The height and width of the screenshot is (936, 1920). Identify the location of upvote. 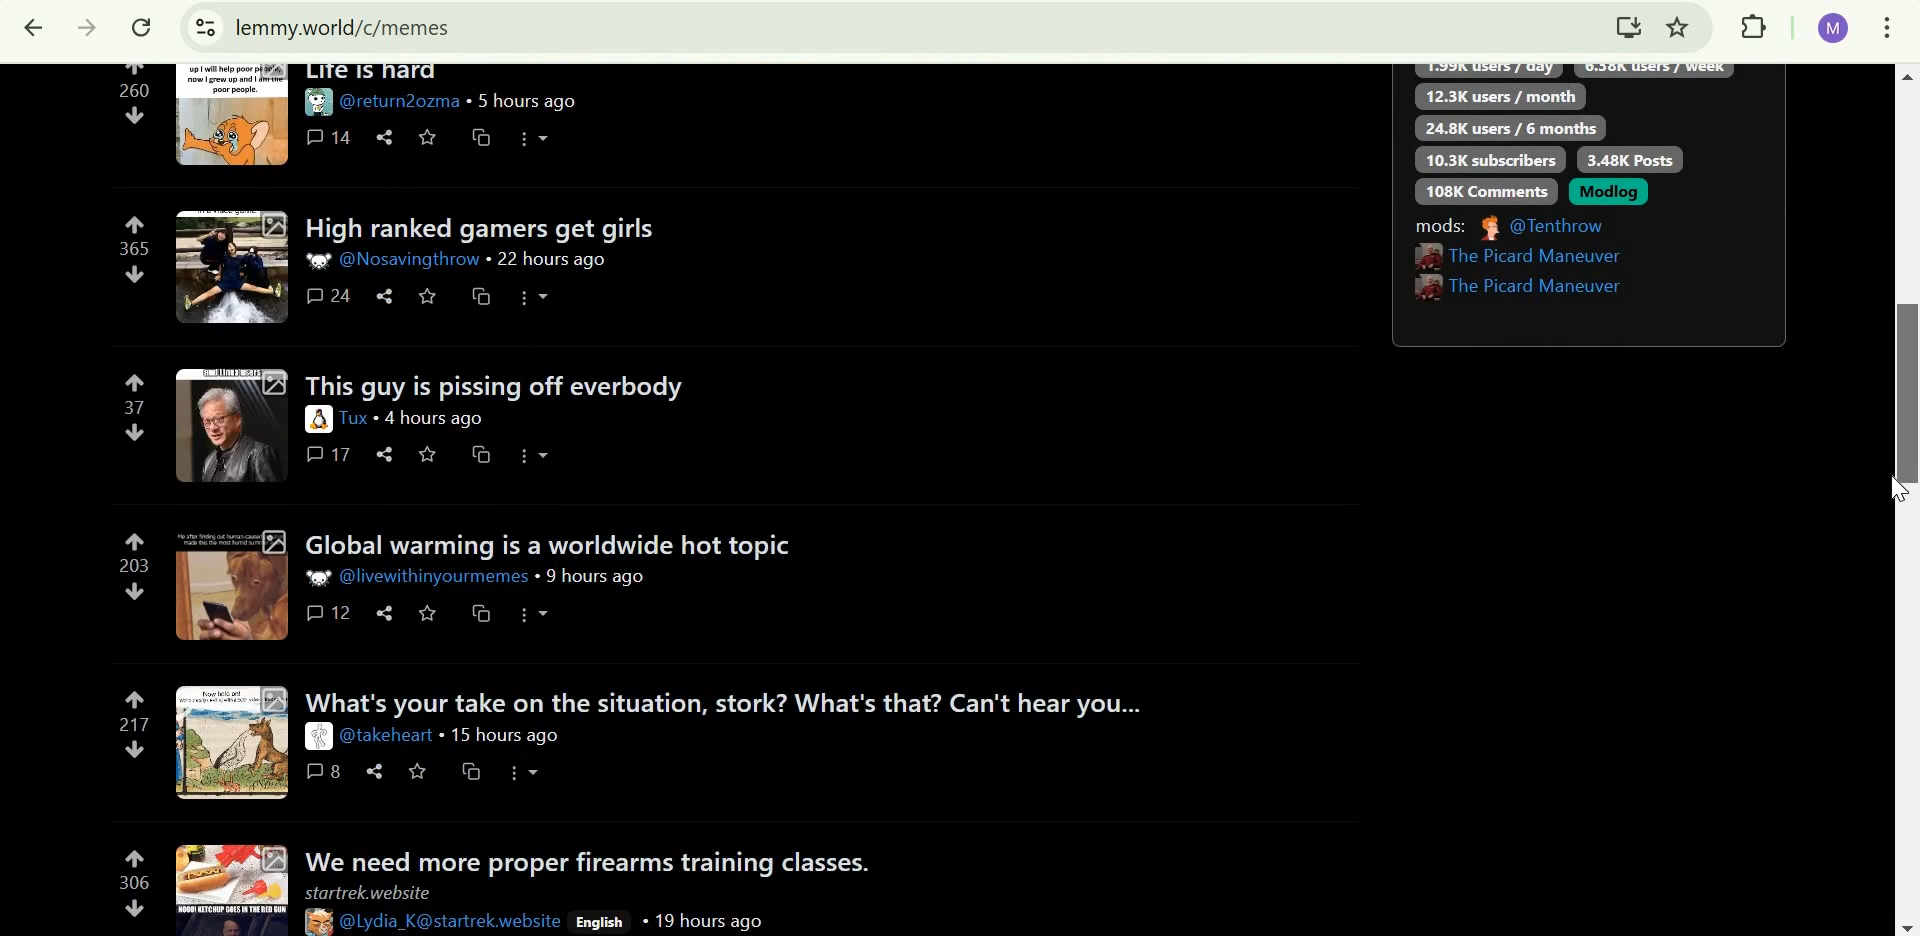
(133, 70).